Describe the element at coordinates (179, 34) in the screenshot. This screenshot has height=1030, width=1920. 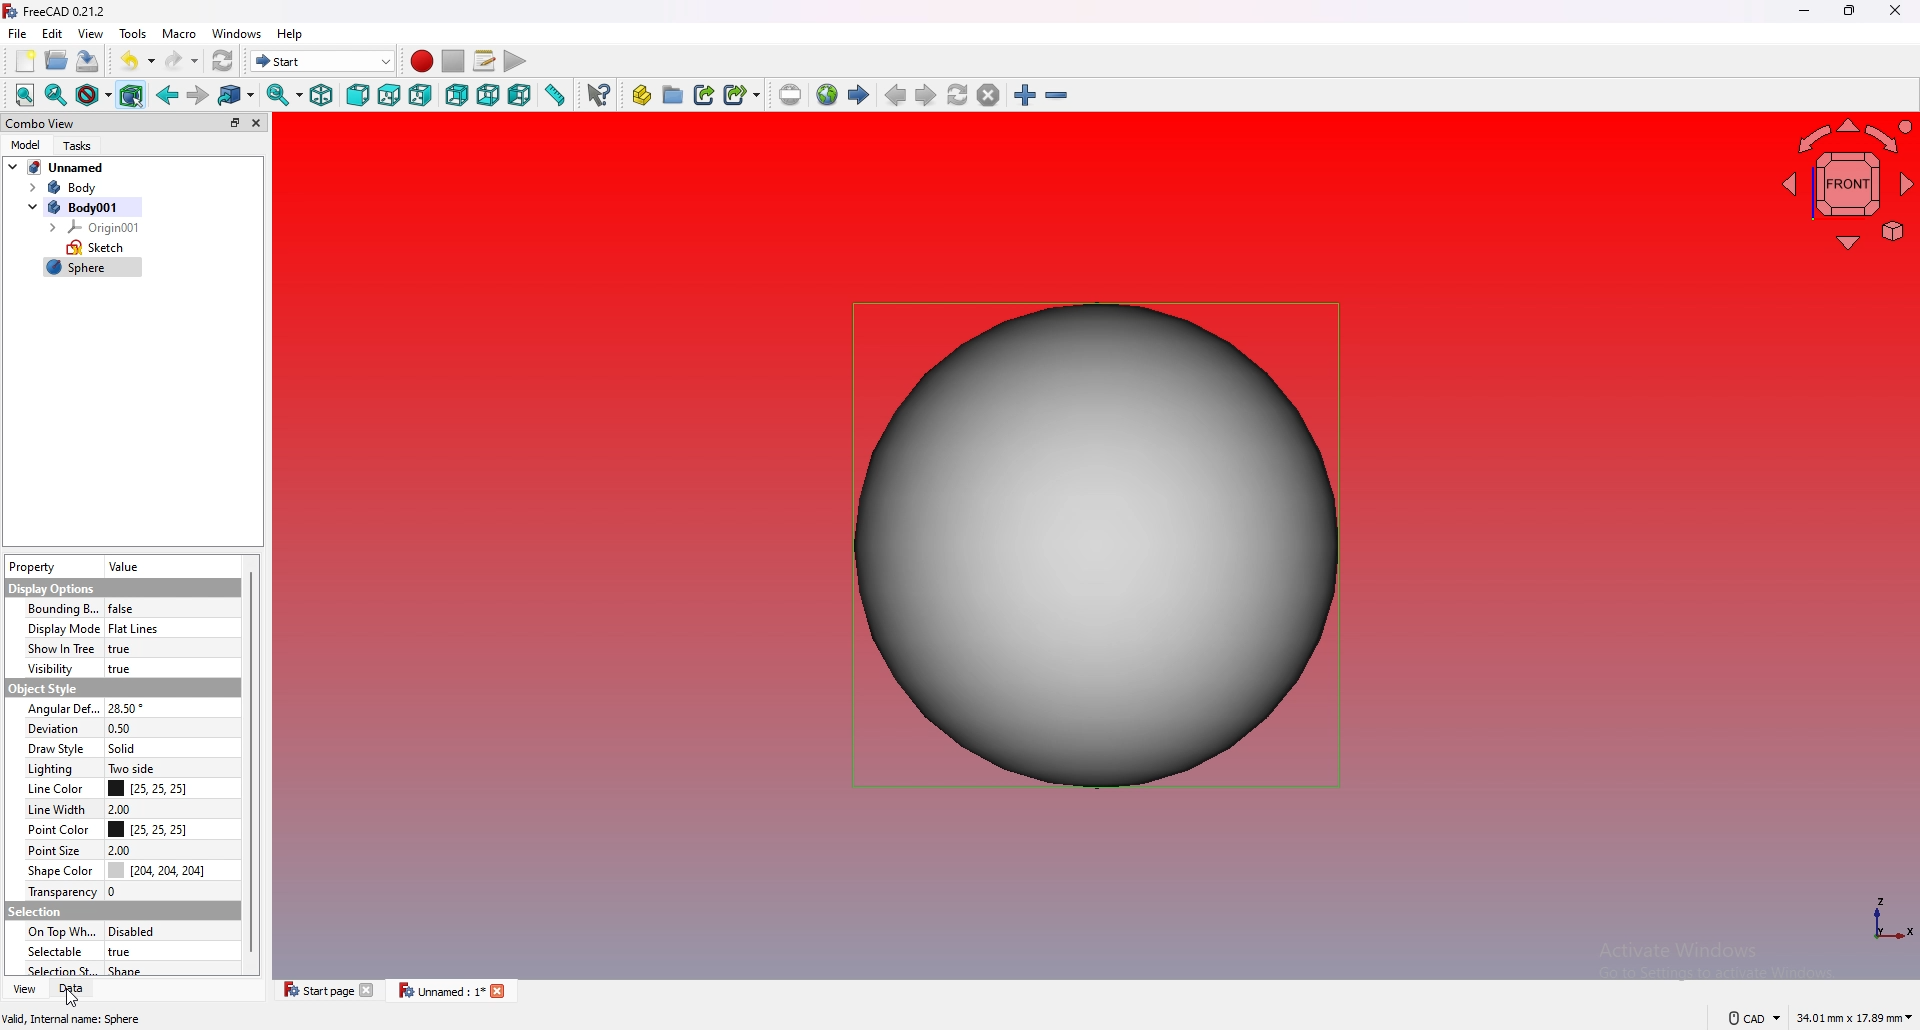
I see `macro` at that location.